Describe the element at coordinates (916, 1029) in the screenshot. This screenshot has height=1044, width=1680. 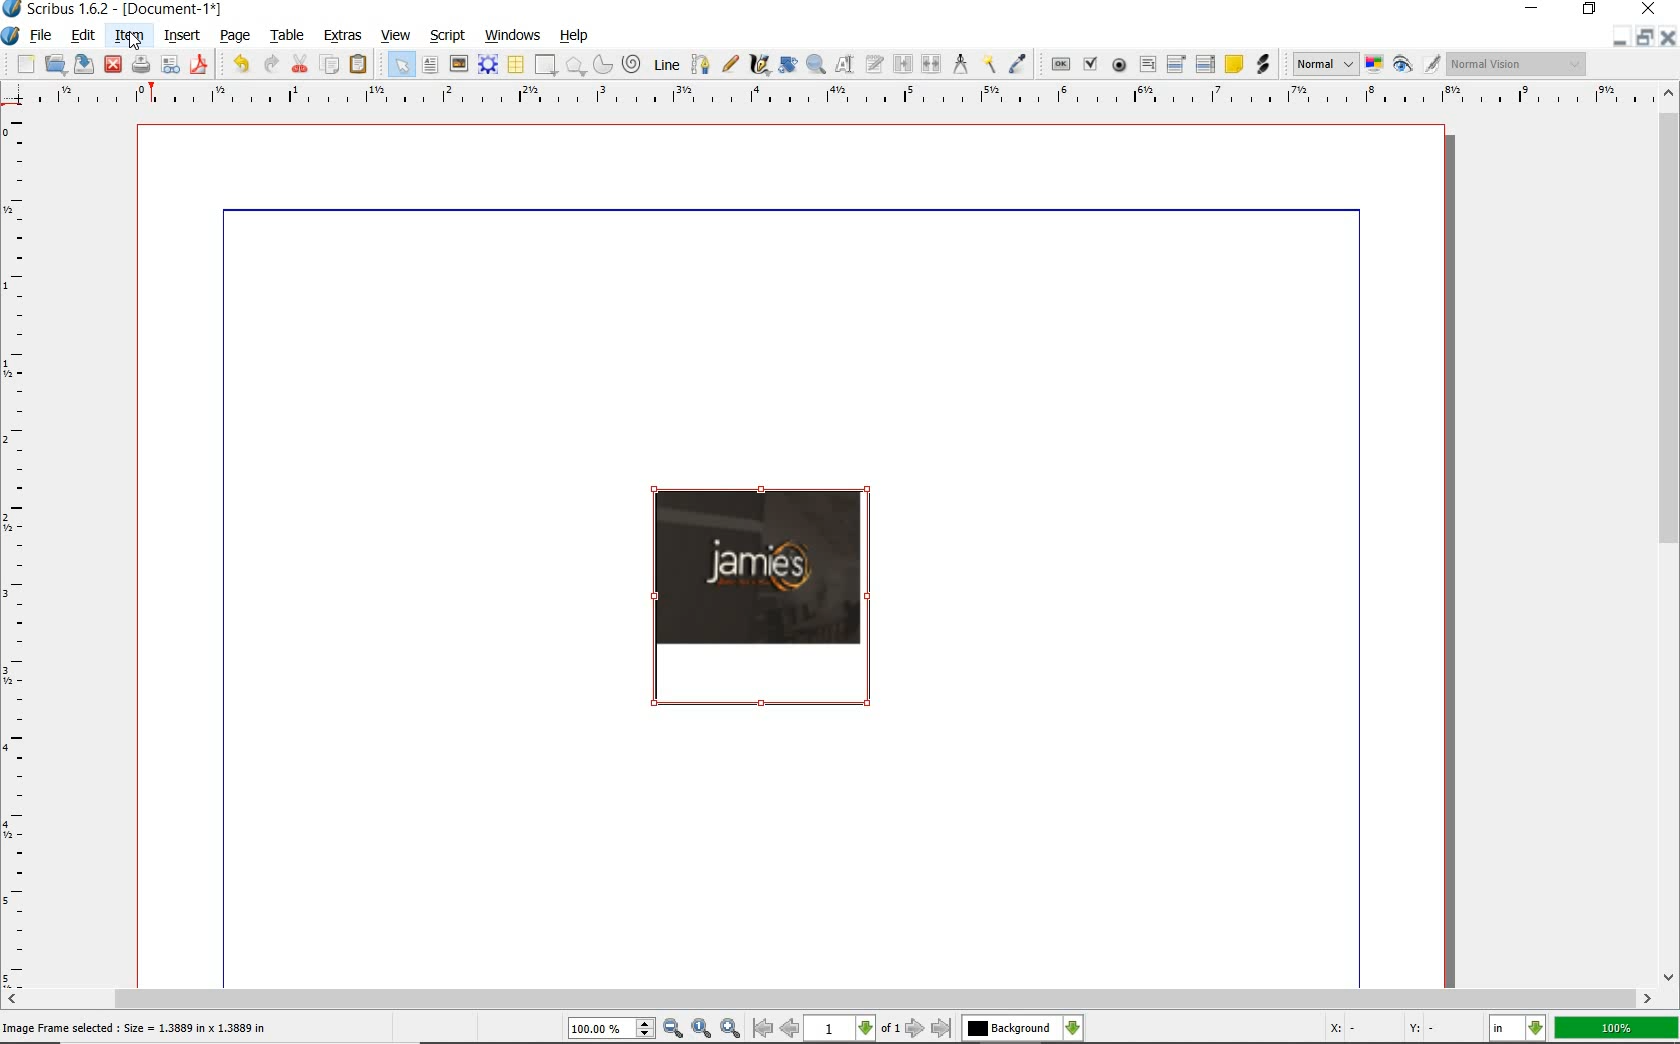
I see `Next Page` at that location.